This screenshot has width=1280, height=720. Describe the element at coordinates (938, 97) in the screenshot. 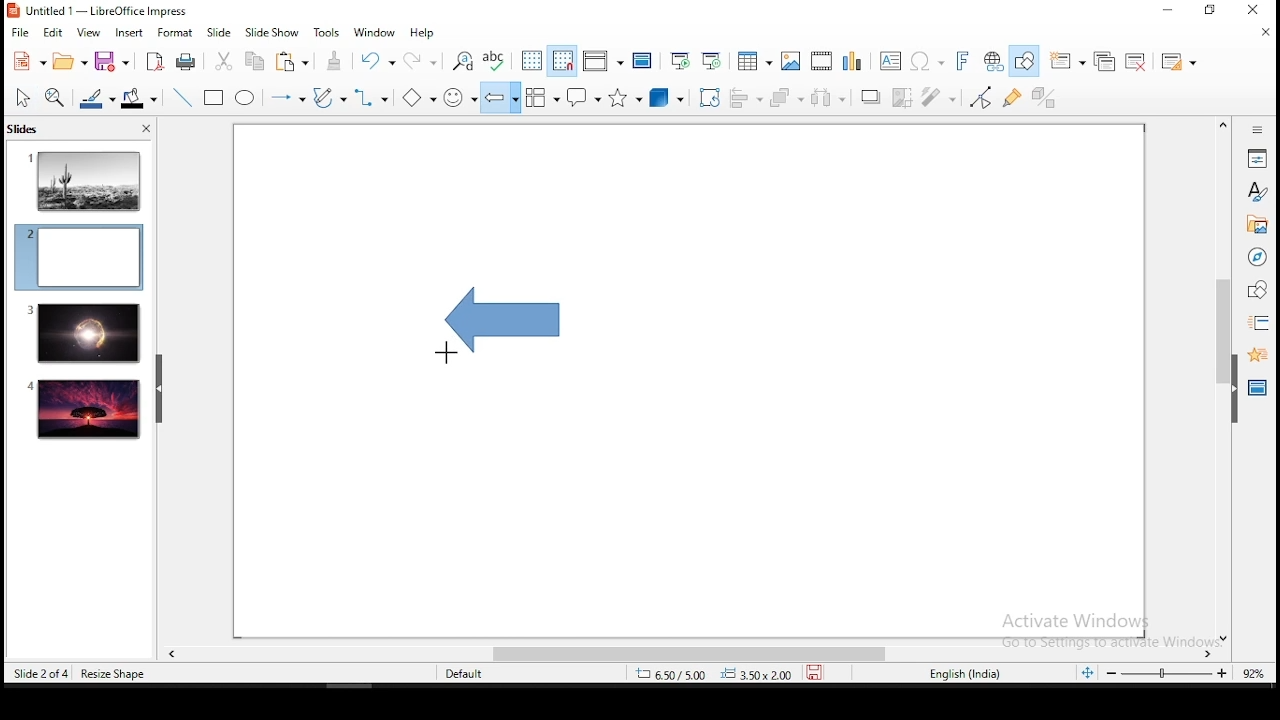

I see `filter` at that location.